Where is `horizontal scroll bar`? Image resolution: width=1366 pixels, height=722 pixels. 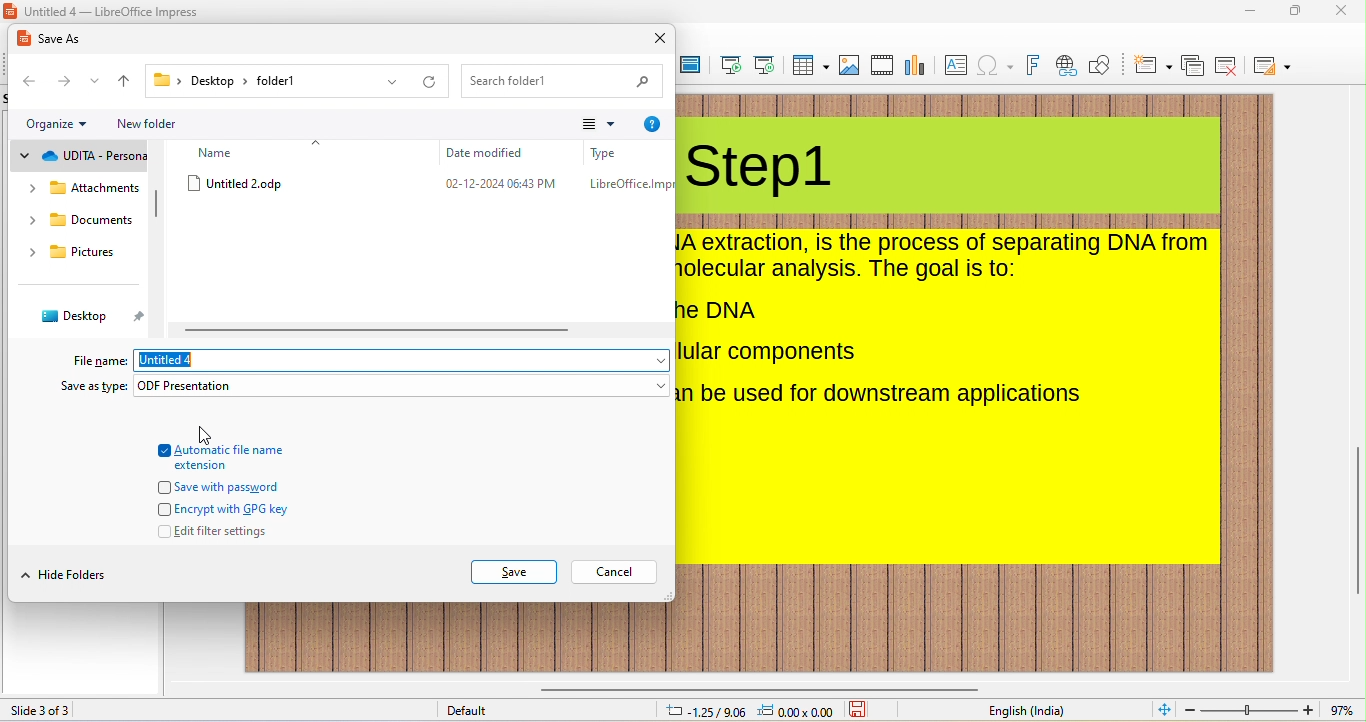 horizontal scroll bar is located at coordinates (755, 685).